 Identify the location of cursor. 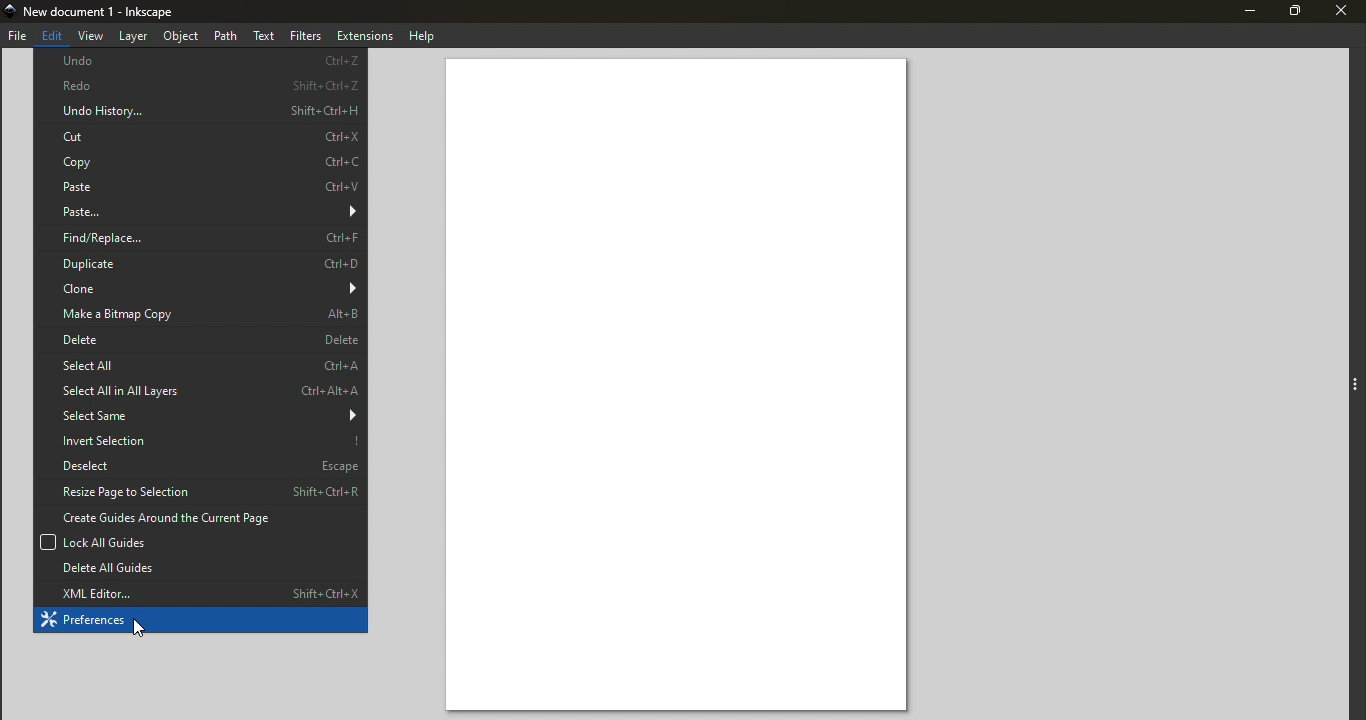
(144, 630).